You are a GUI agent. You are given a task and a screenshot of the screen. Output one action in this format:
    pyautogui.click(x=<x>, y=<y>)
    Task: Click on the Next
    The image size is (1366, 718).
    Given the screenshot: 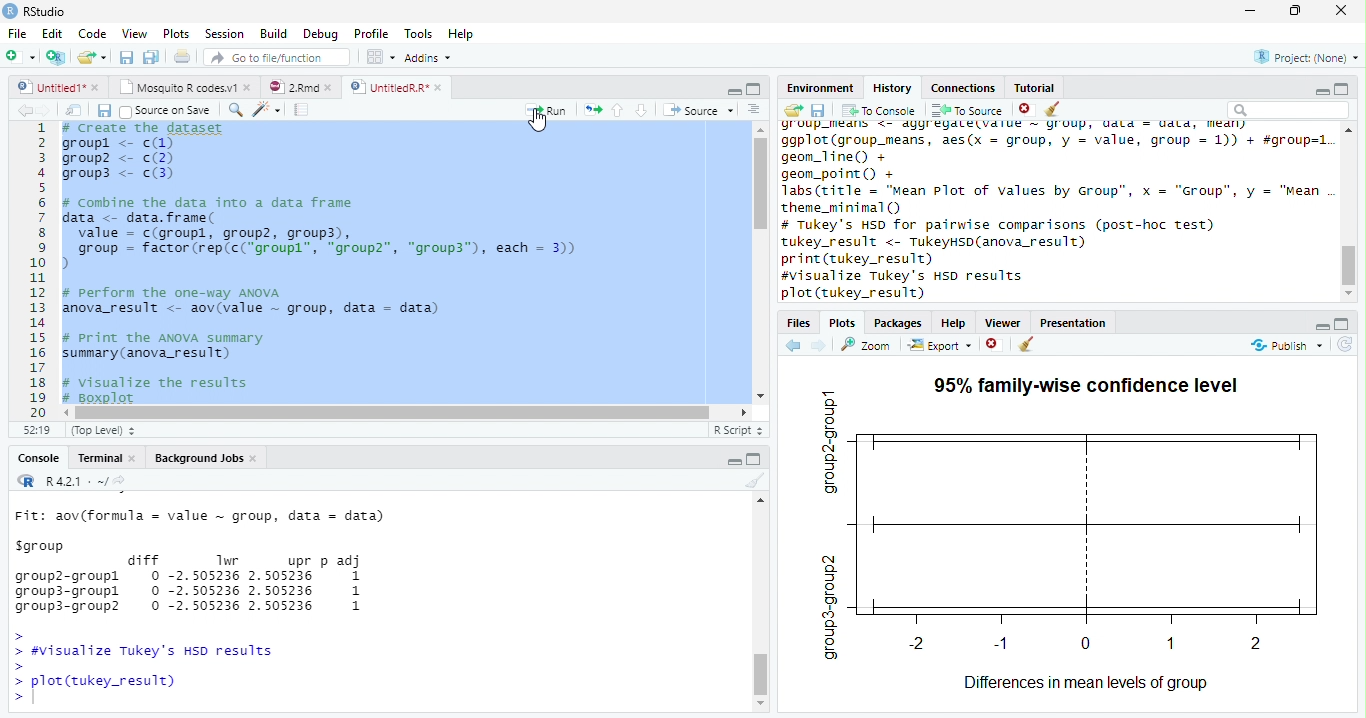 What is the action you would take?
    pyautogui.click(x=52, y=111)
    